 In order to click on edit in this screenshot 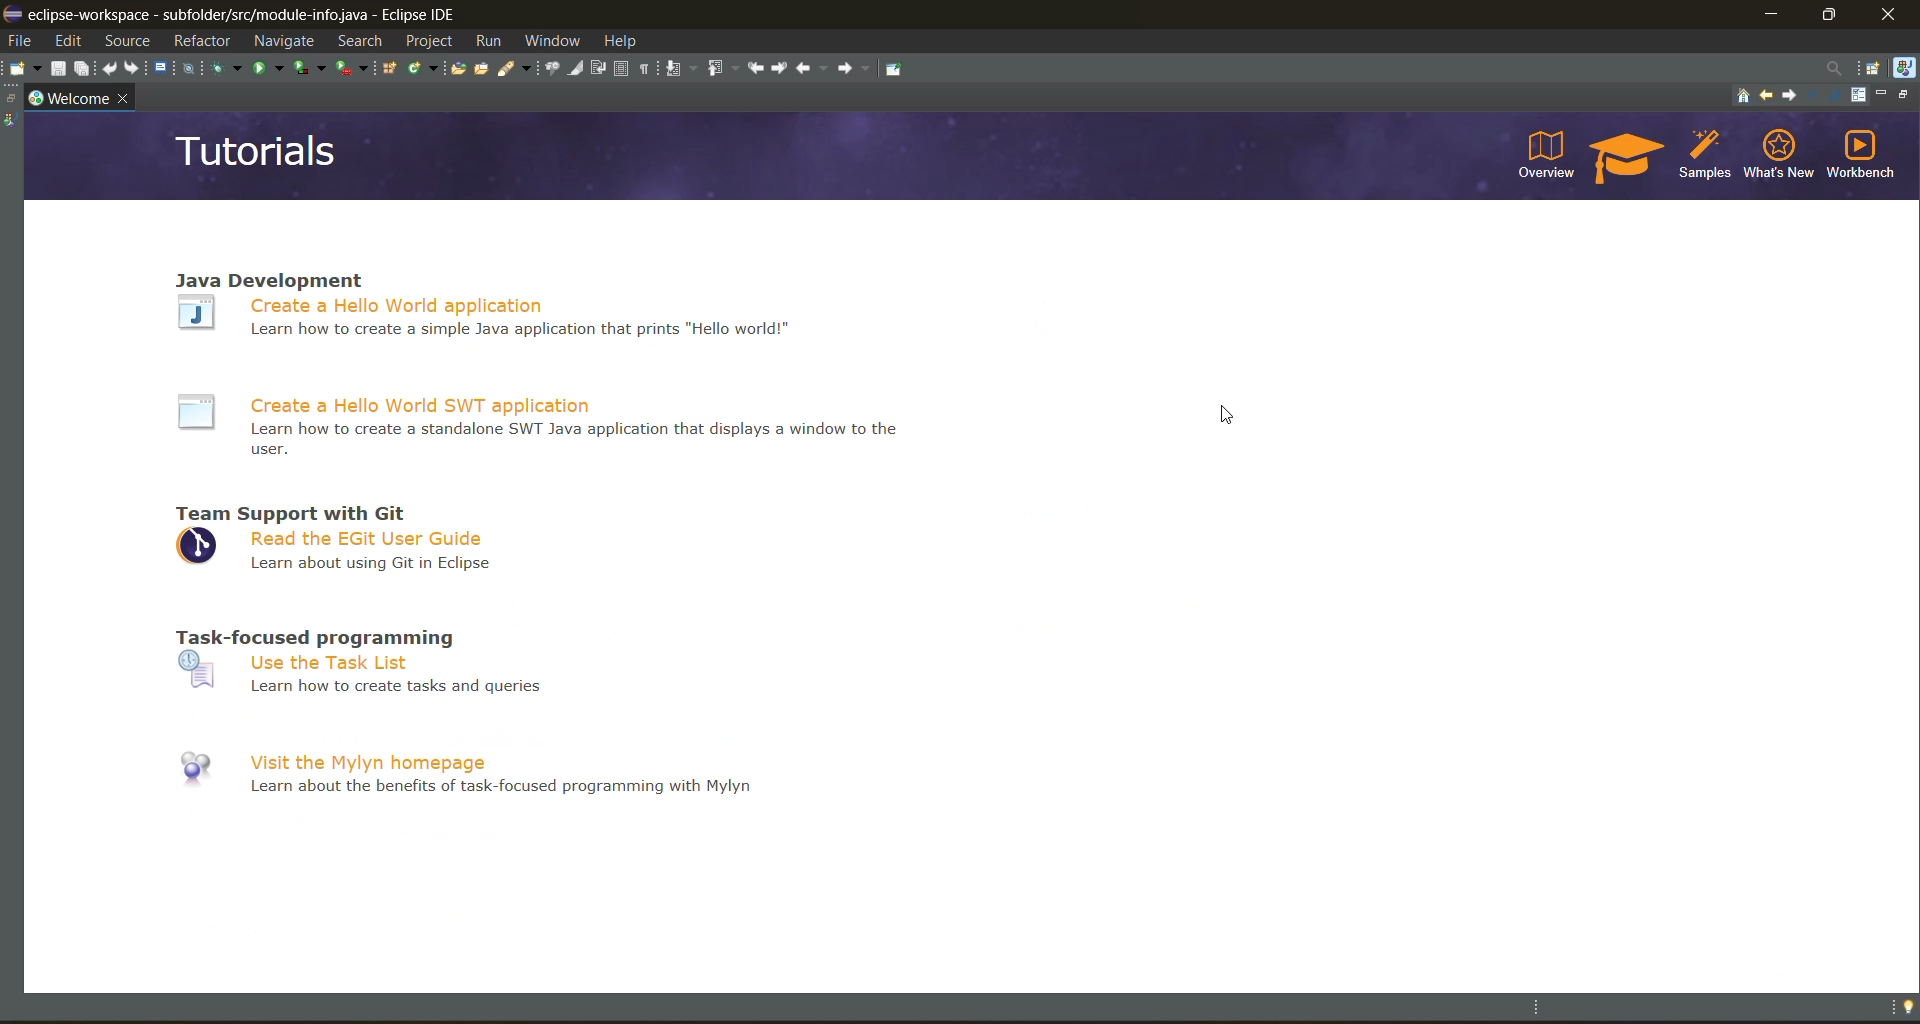, I will do `click(72, 42)`.